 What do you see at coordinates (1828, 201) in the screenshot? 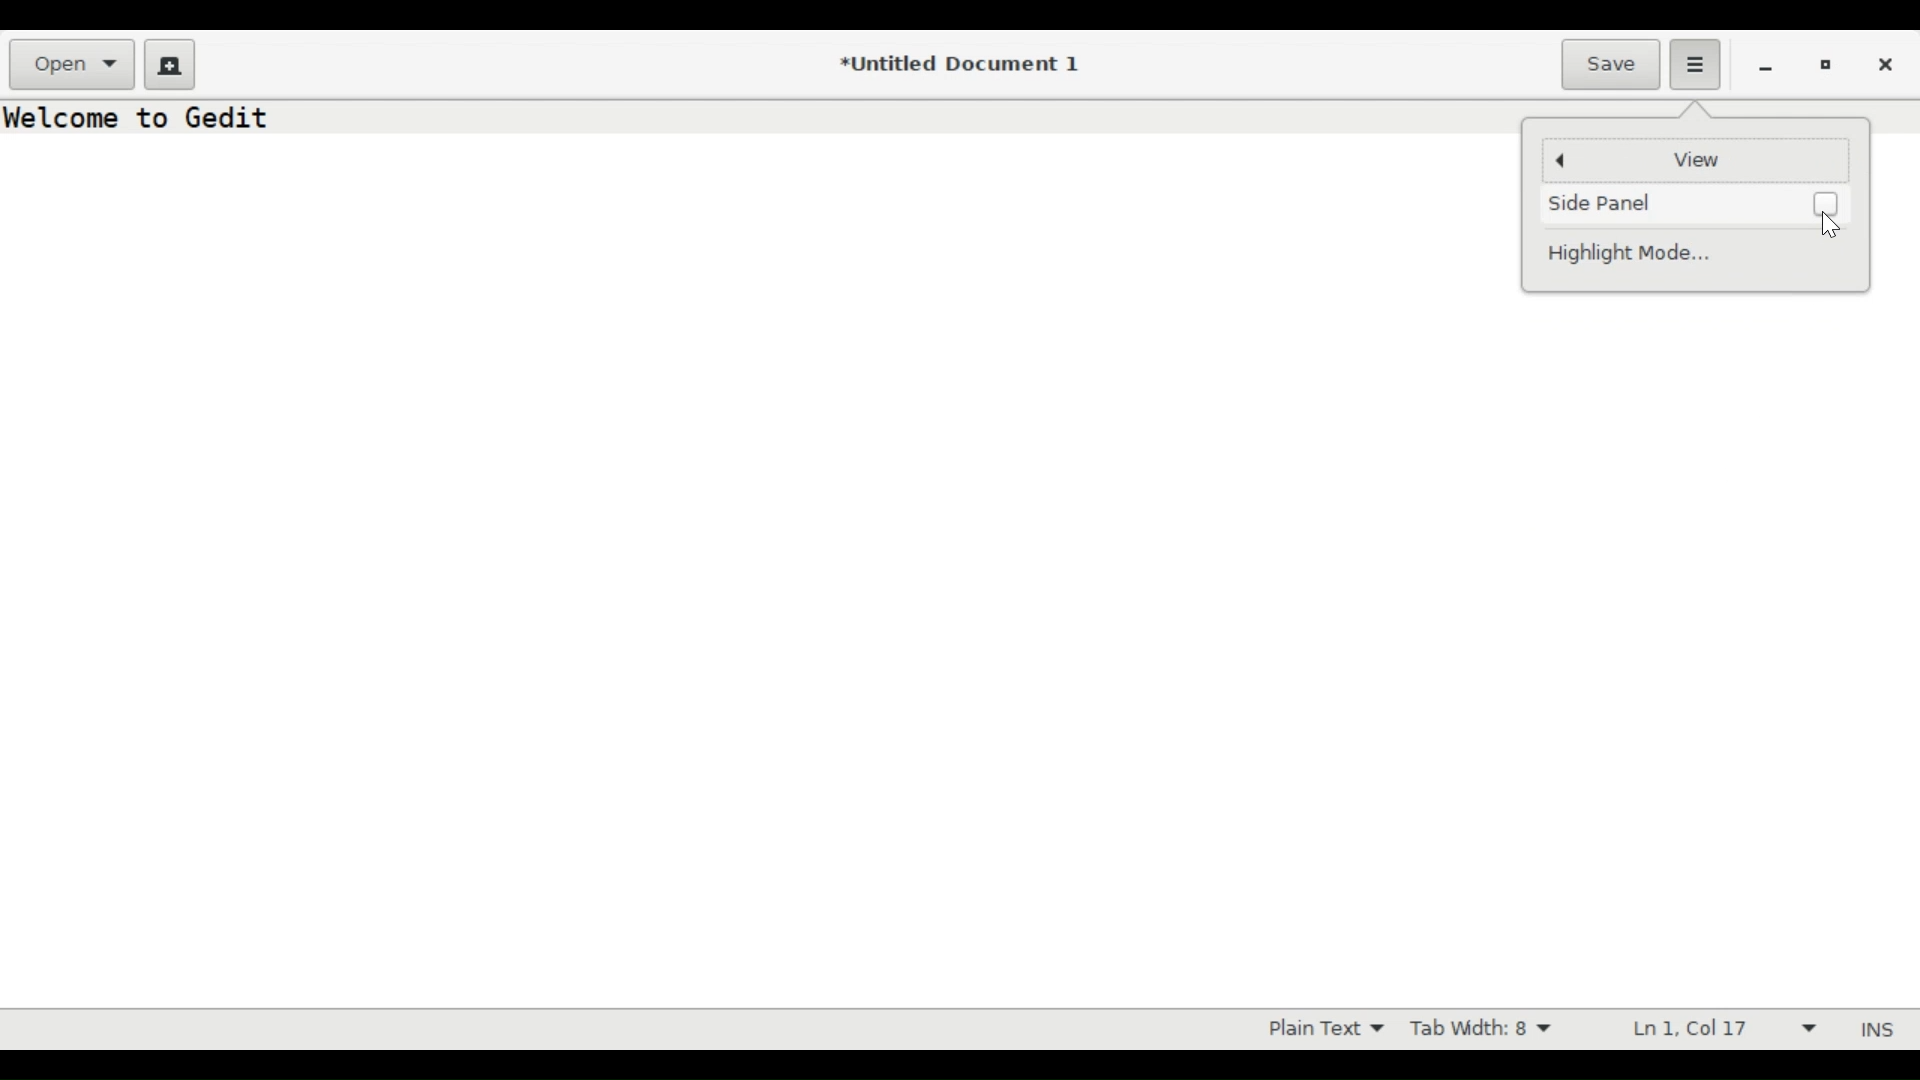
I see `checkbox` at bounding box center [1828, 201].